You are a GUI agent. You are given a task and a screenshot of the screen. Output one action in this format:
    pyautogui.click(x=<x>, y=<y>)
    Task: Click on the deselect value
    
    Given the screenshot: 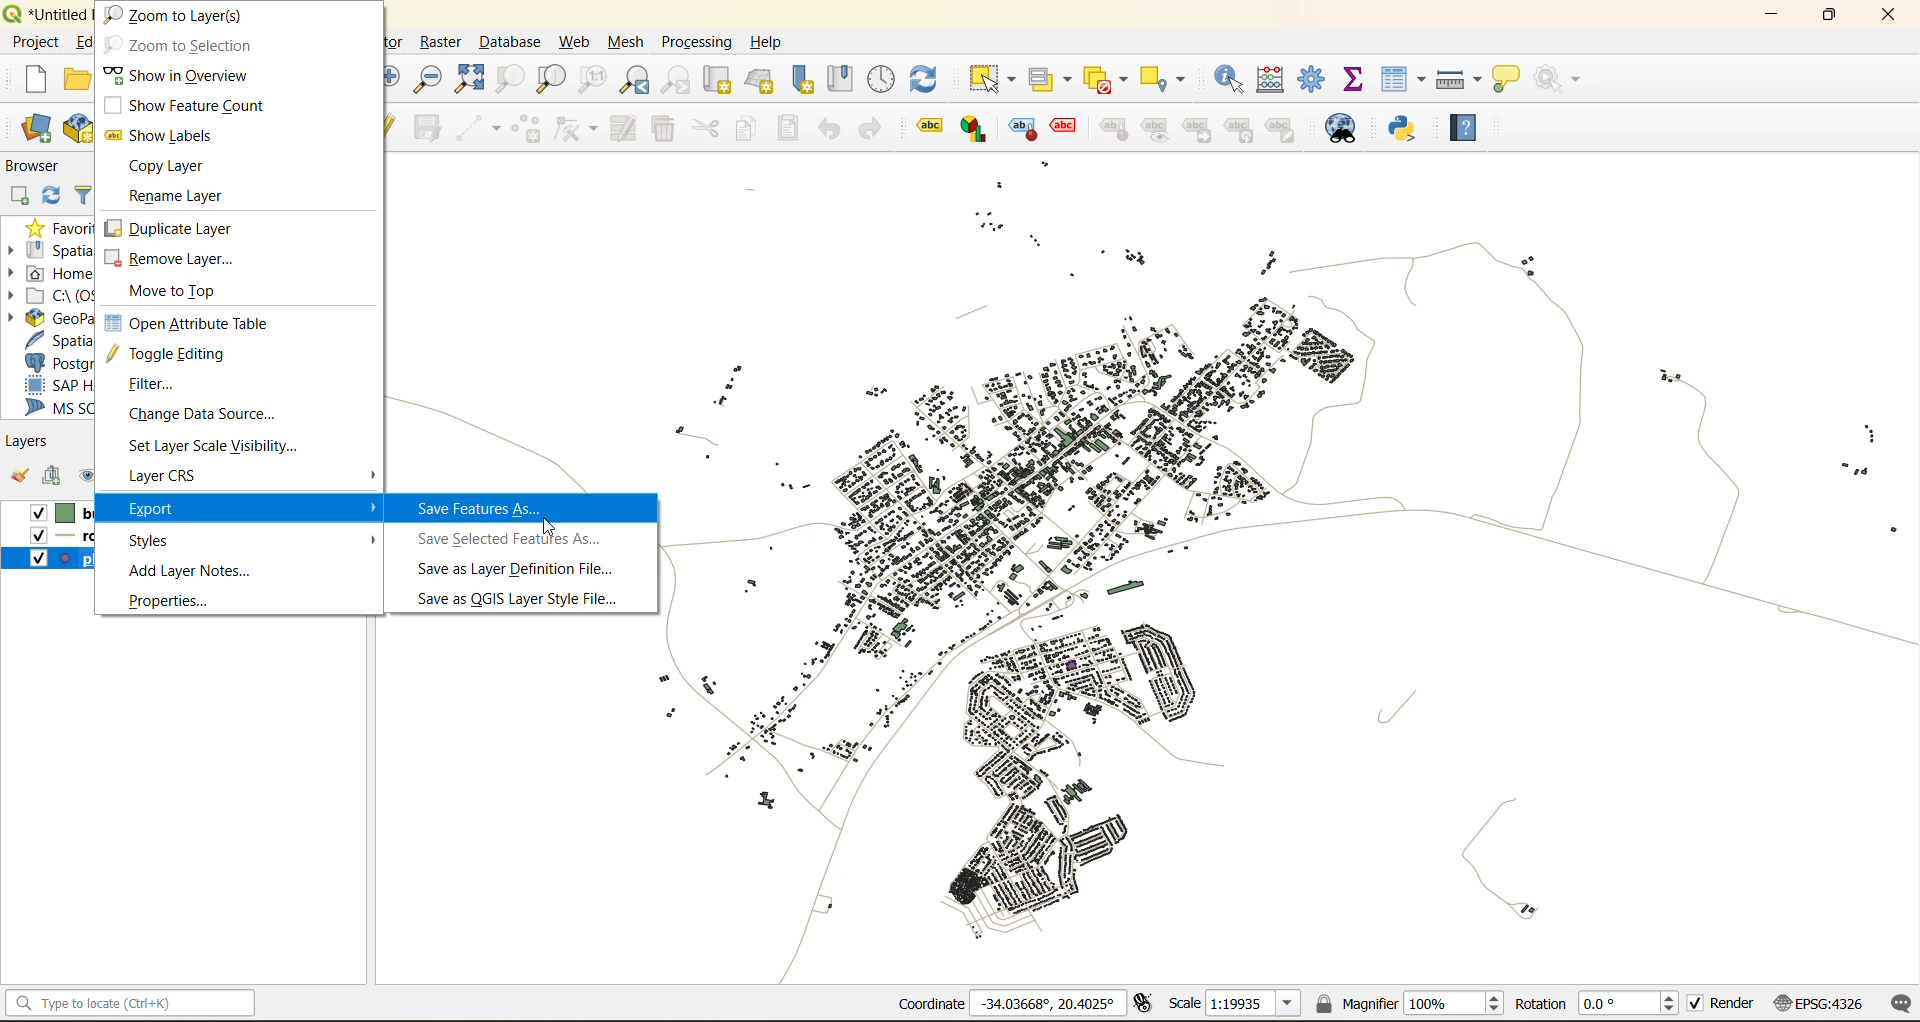 What is the action you would take?
    pyautogui.click(x=1103, y=77)
    